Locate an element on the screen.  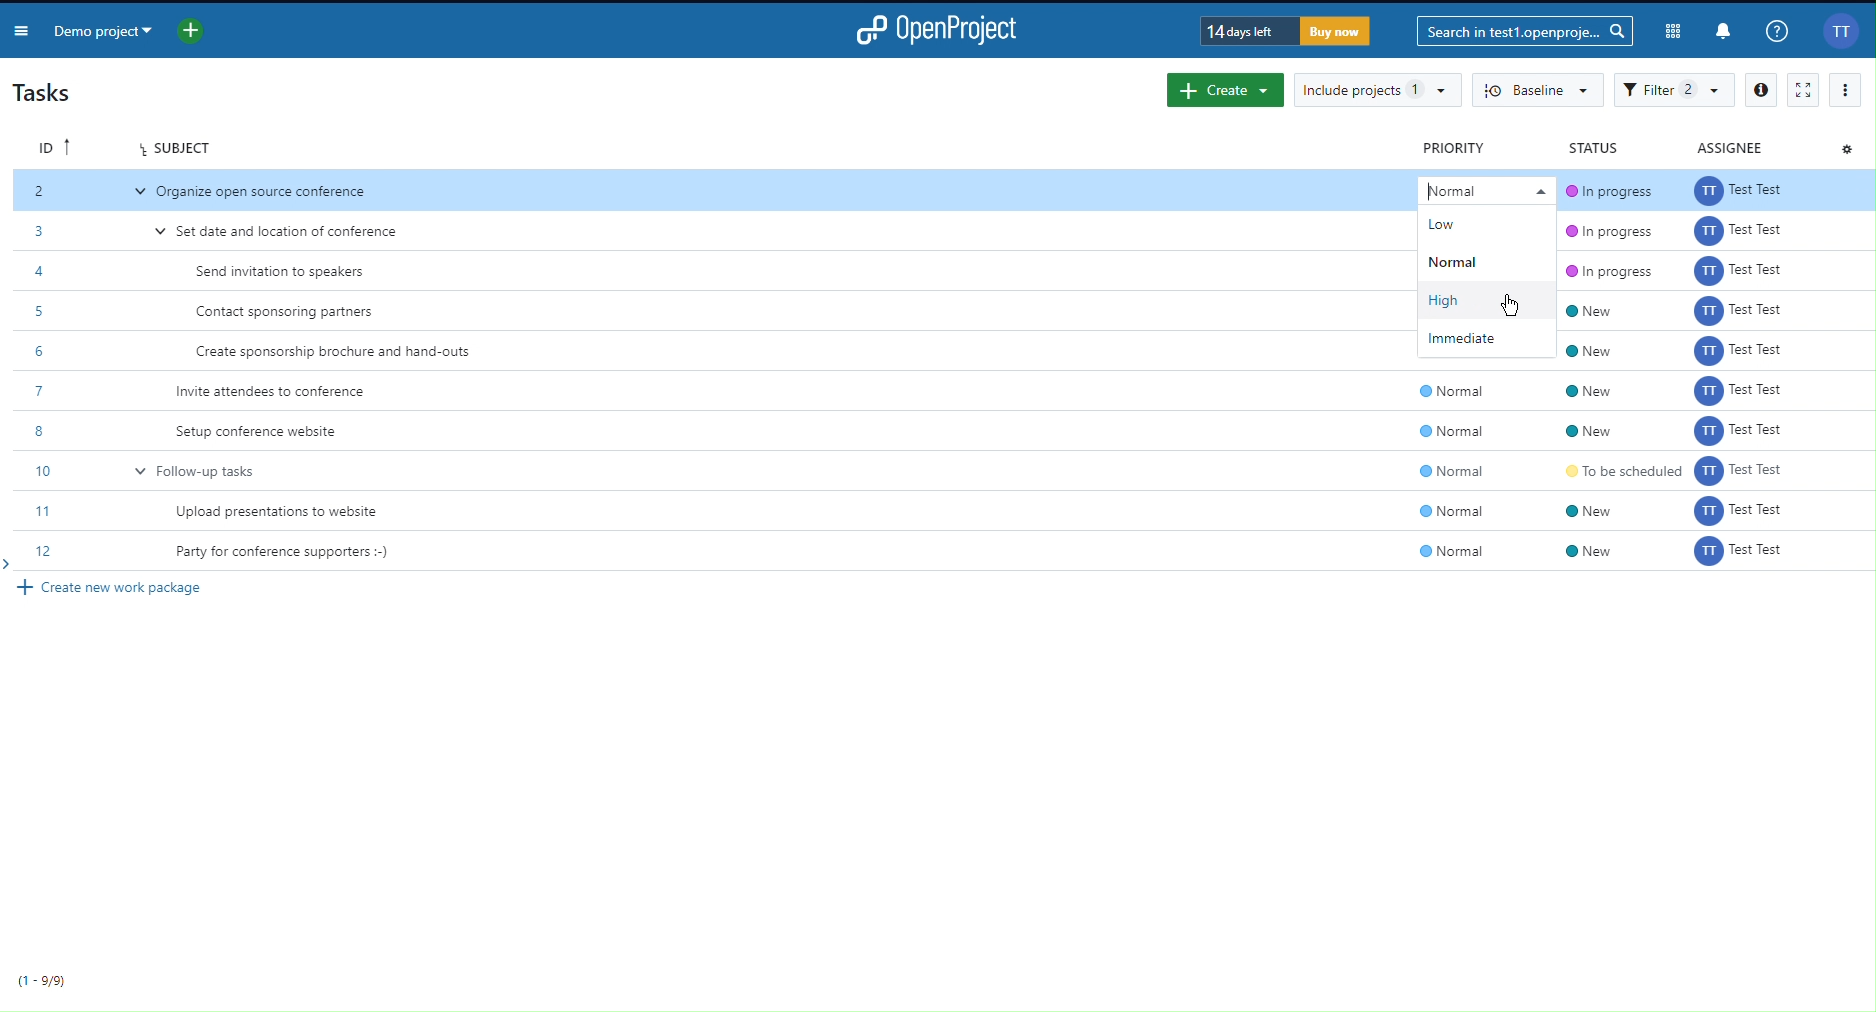
12 Party for conference supporters :-) @ Normal @ New [7] Test Test is located at coordinates (947, 550).